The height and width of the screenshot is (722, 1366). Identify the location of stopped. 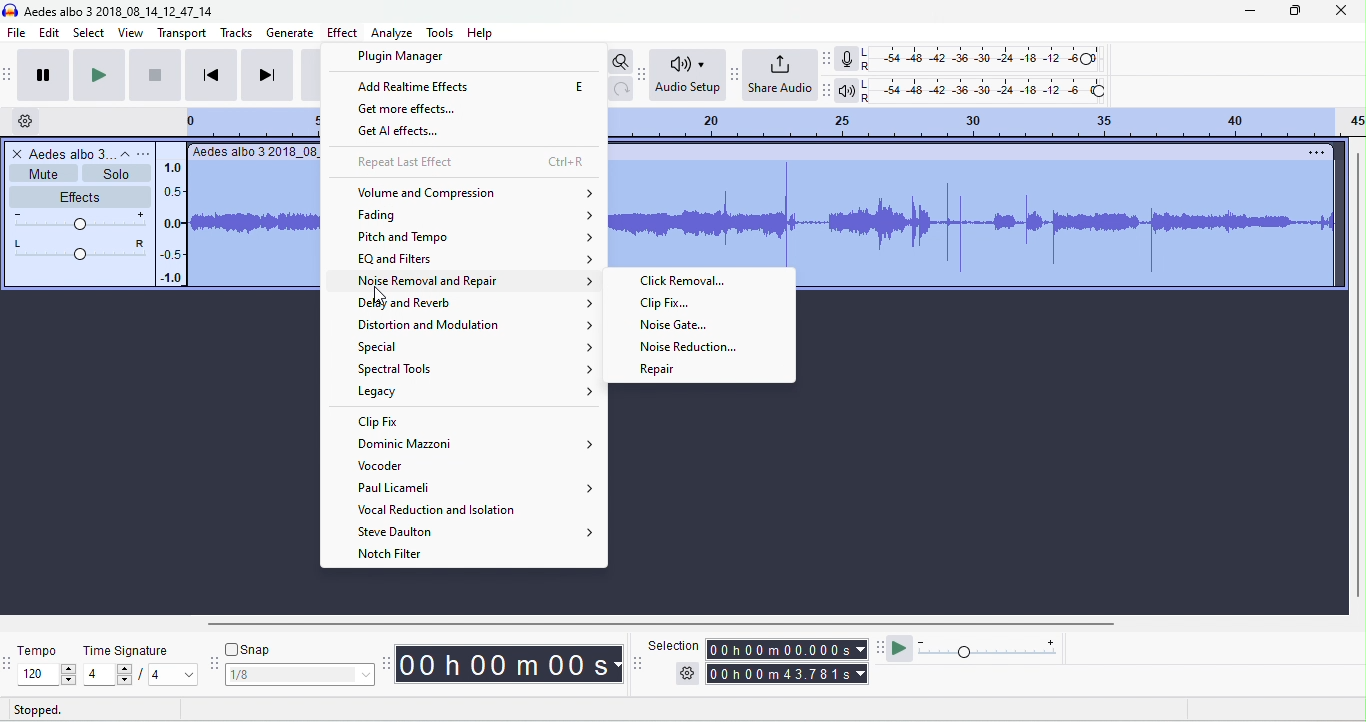
(37, 710).